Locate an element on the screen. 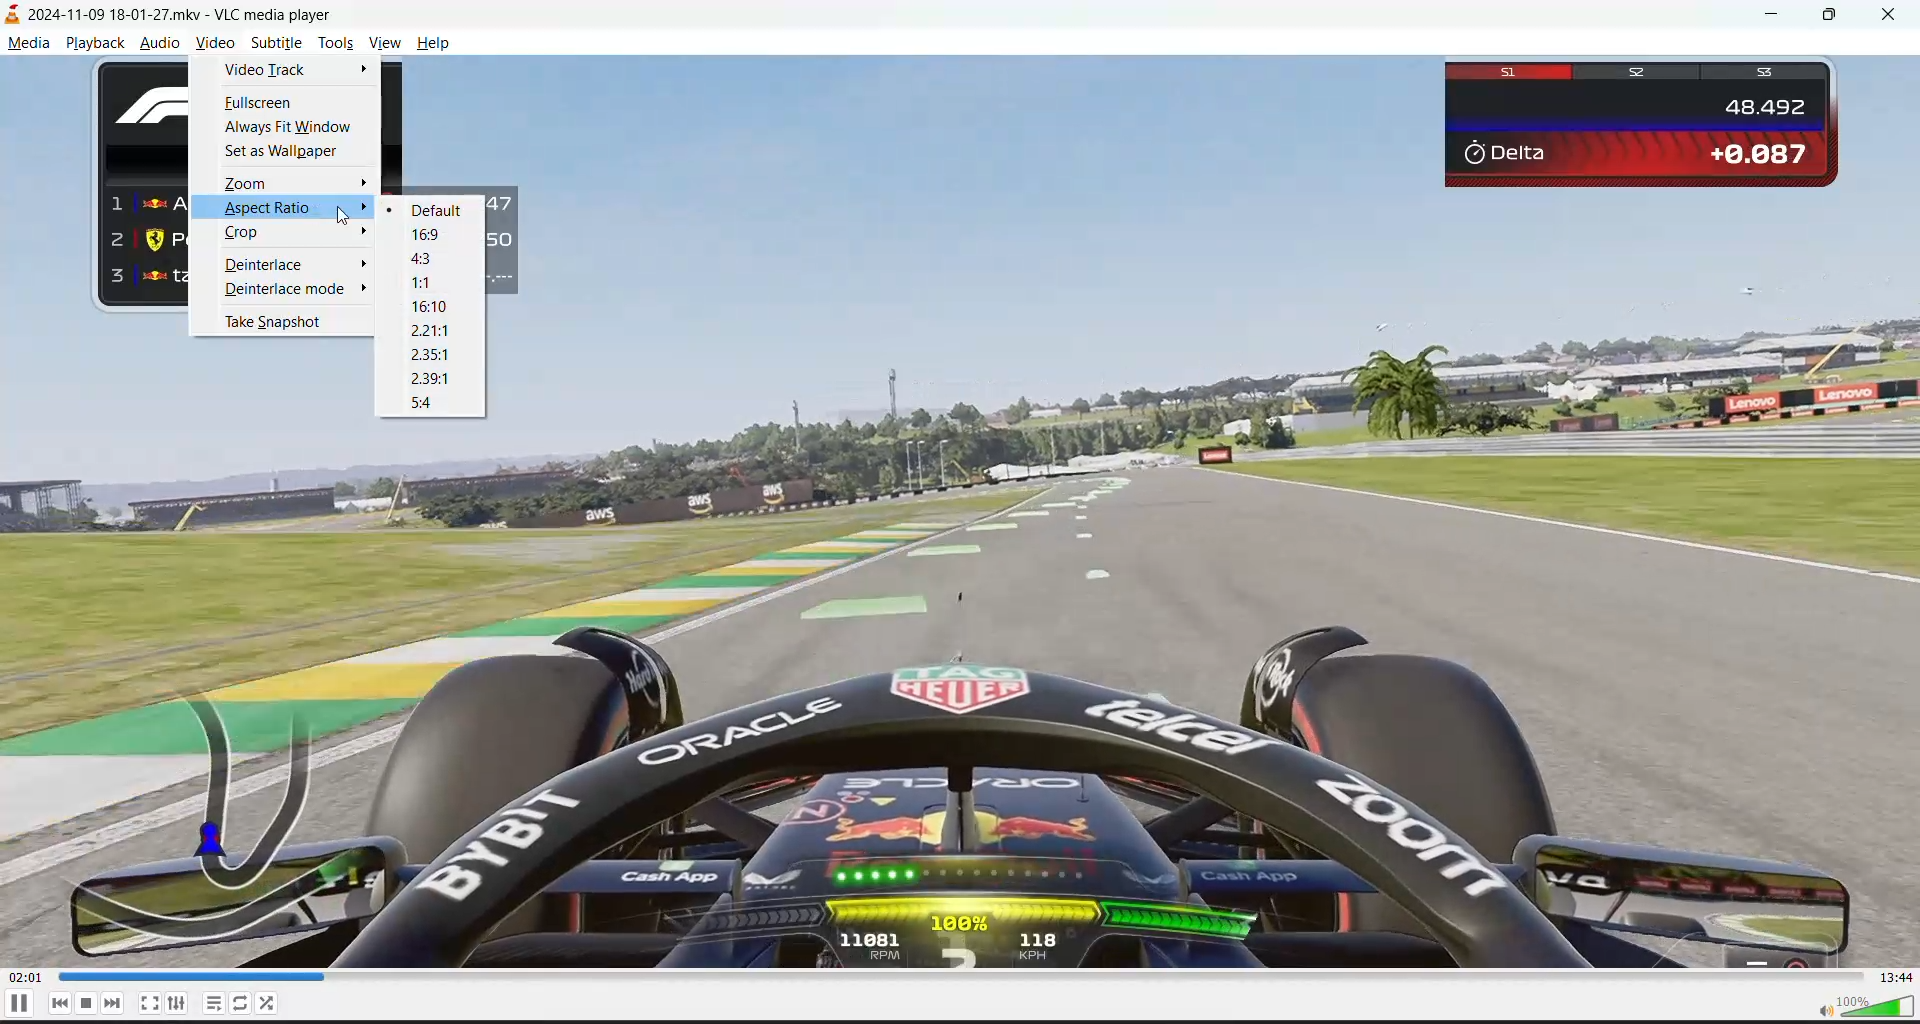 This screenshot has width=1920, height=1024. view is located at coordinates (388, 45).